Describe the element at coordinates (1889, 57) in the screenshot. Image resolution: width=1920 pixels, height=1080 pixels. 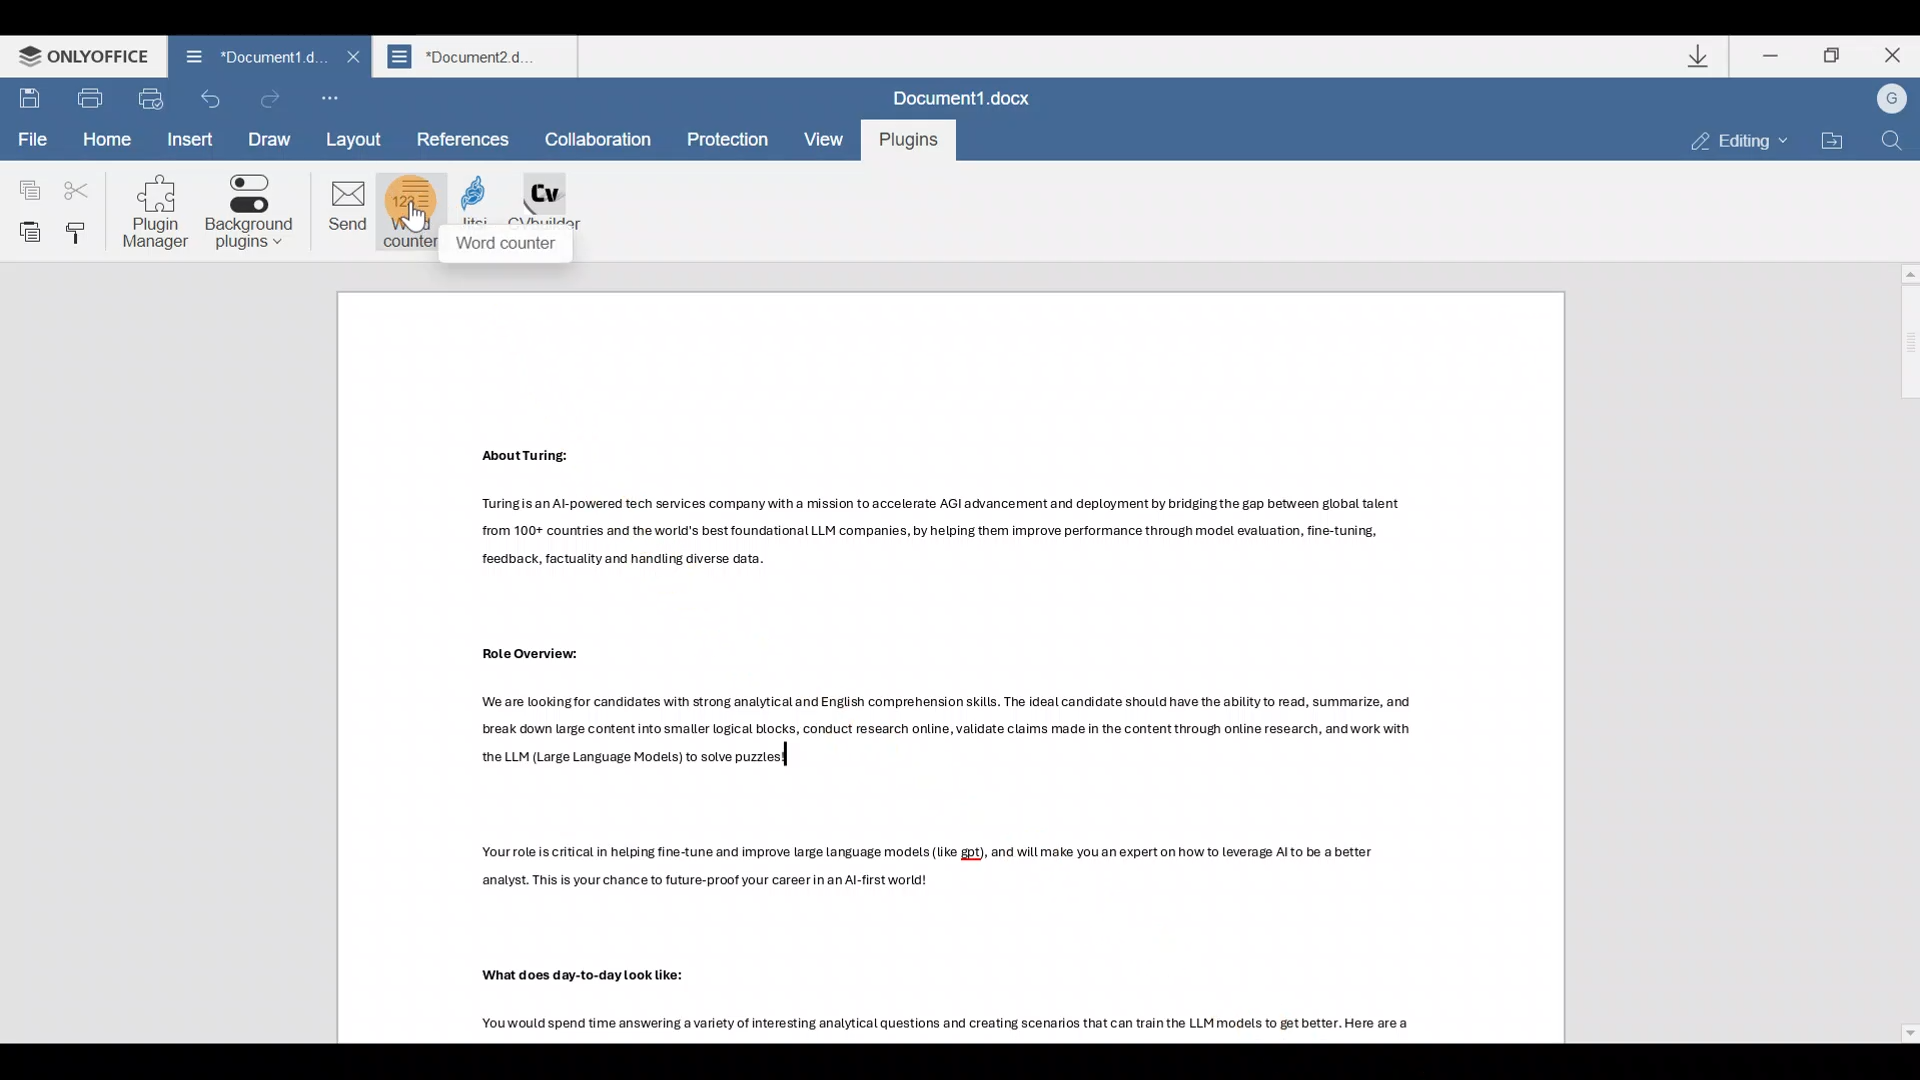
I see `Close` at that location.